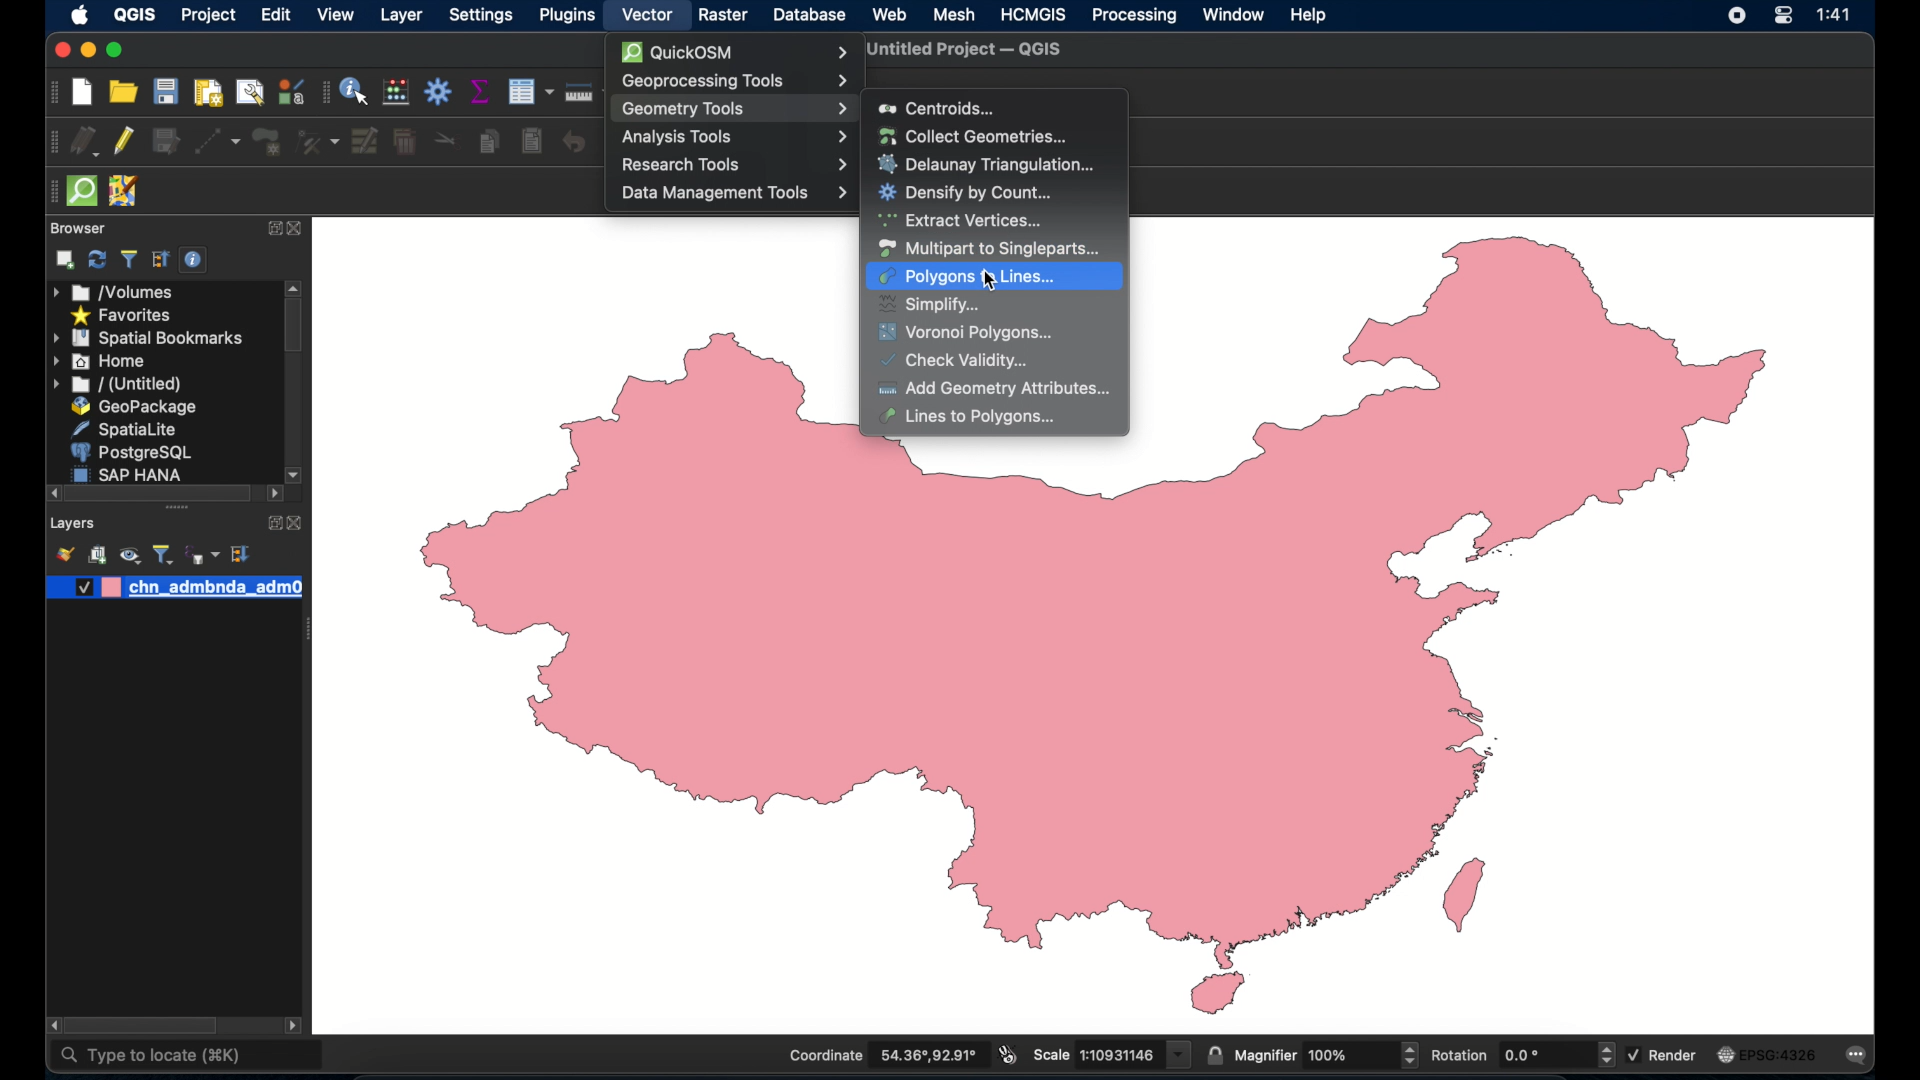  What do you see at coordinates (48, 493) in the screenshot?
I see `scroll left arrow` at bounding box center [48, 493].